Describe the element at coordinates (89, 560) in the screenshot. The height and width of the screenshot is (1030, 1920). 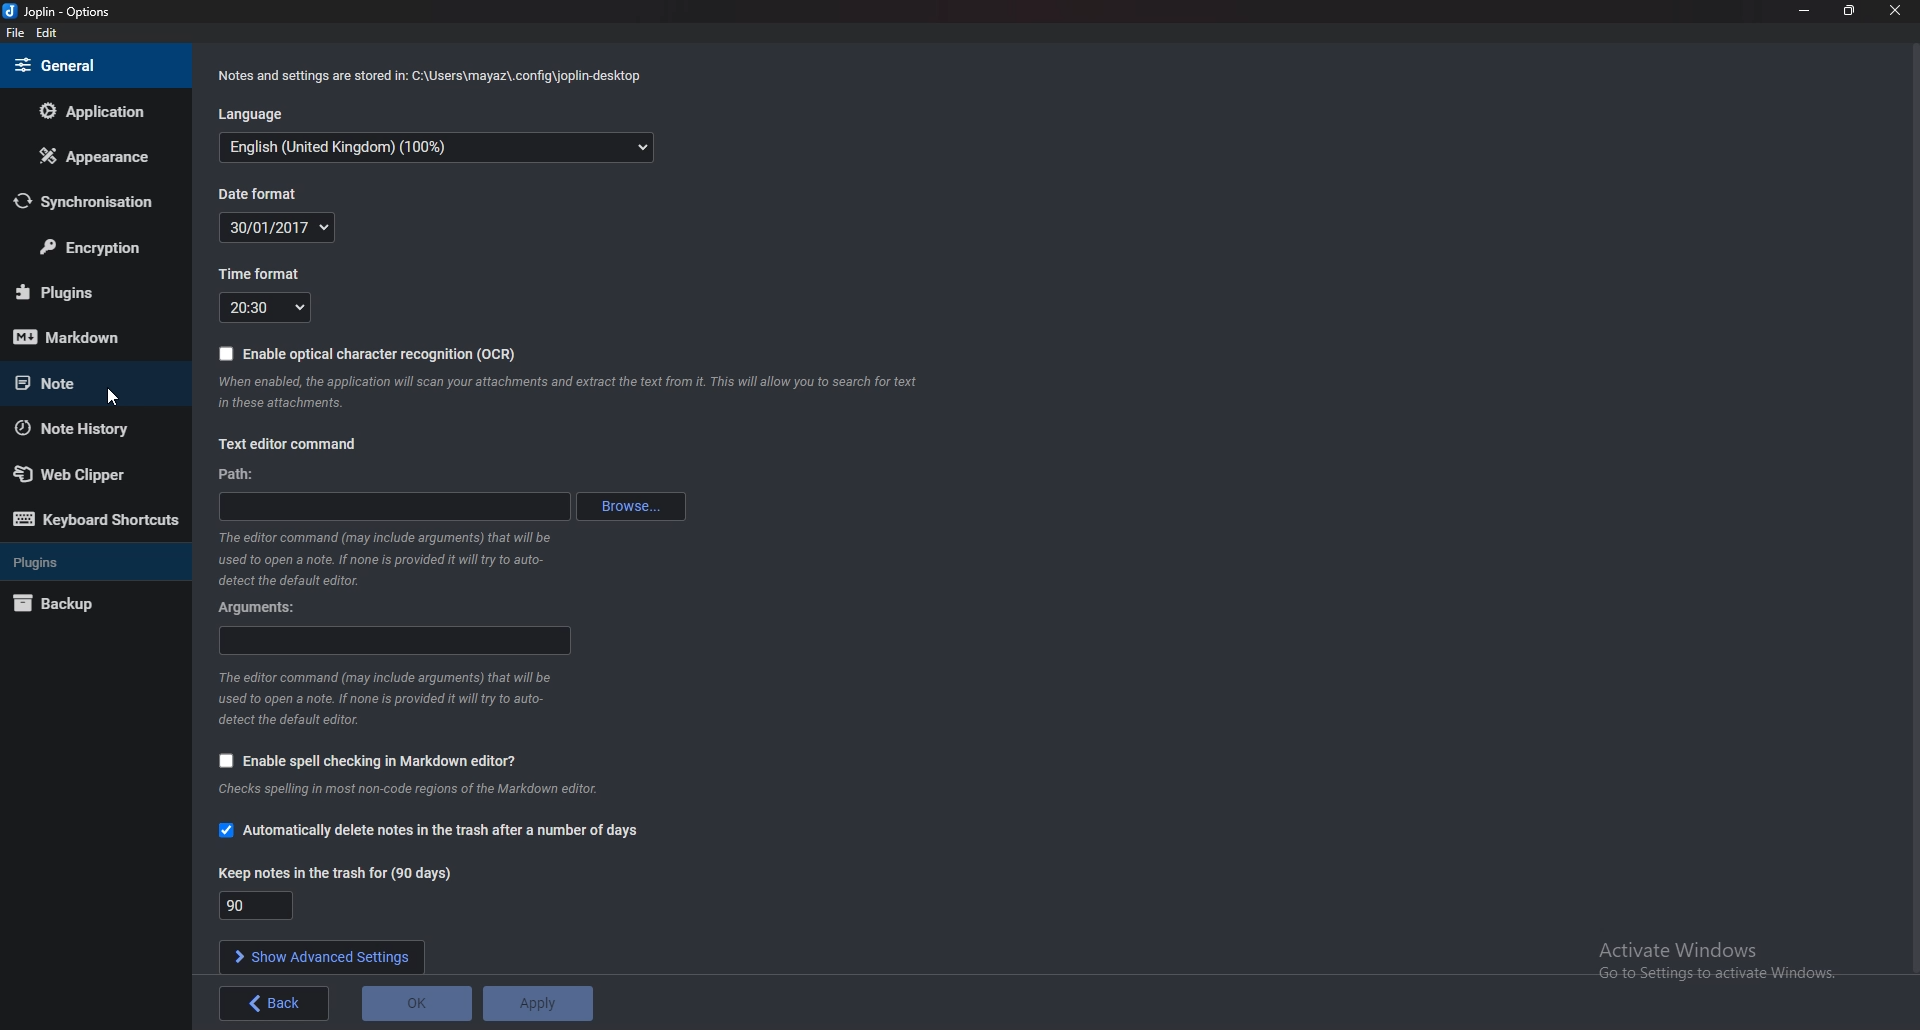
I see `Plugins` at that location.